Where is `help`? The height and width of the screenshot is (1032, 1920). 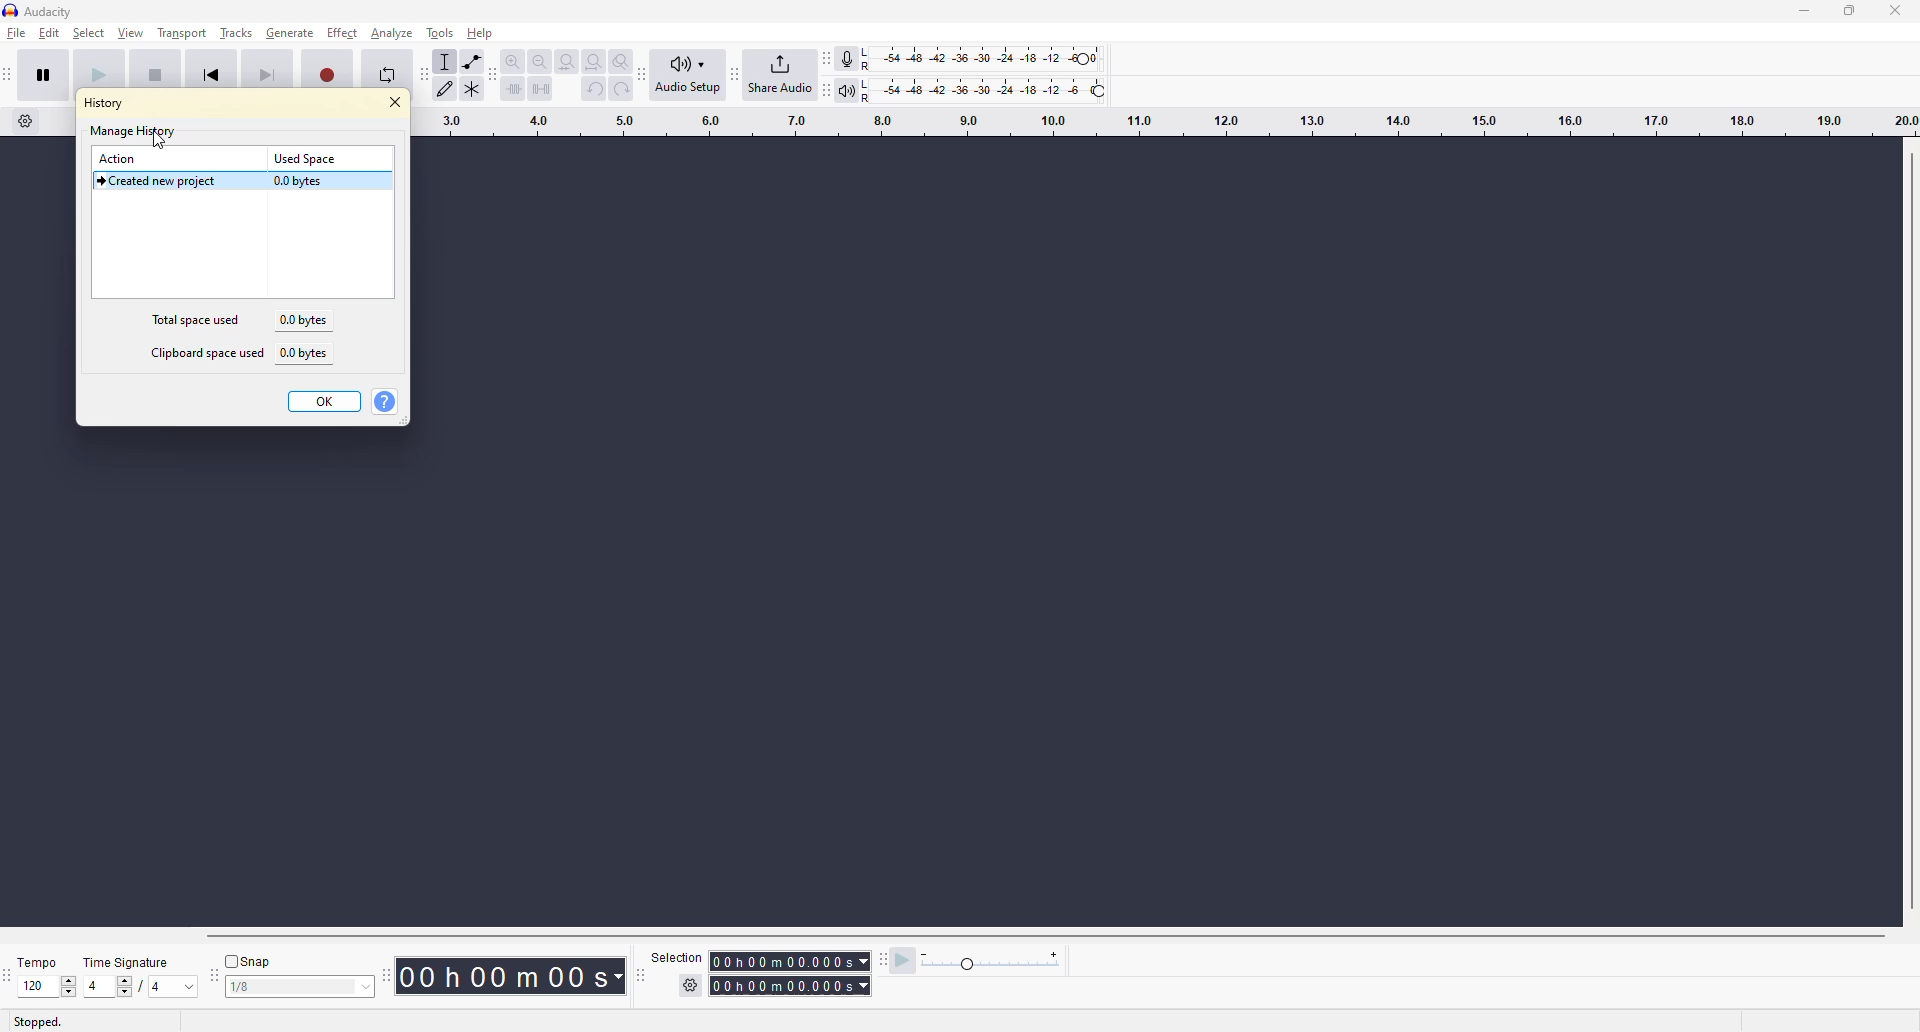 help is located at coordinates (481, 31).